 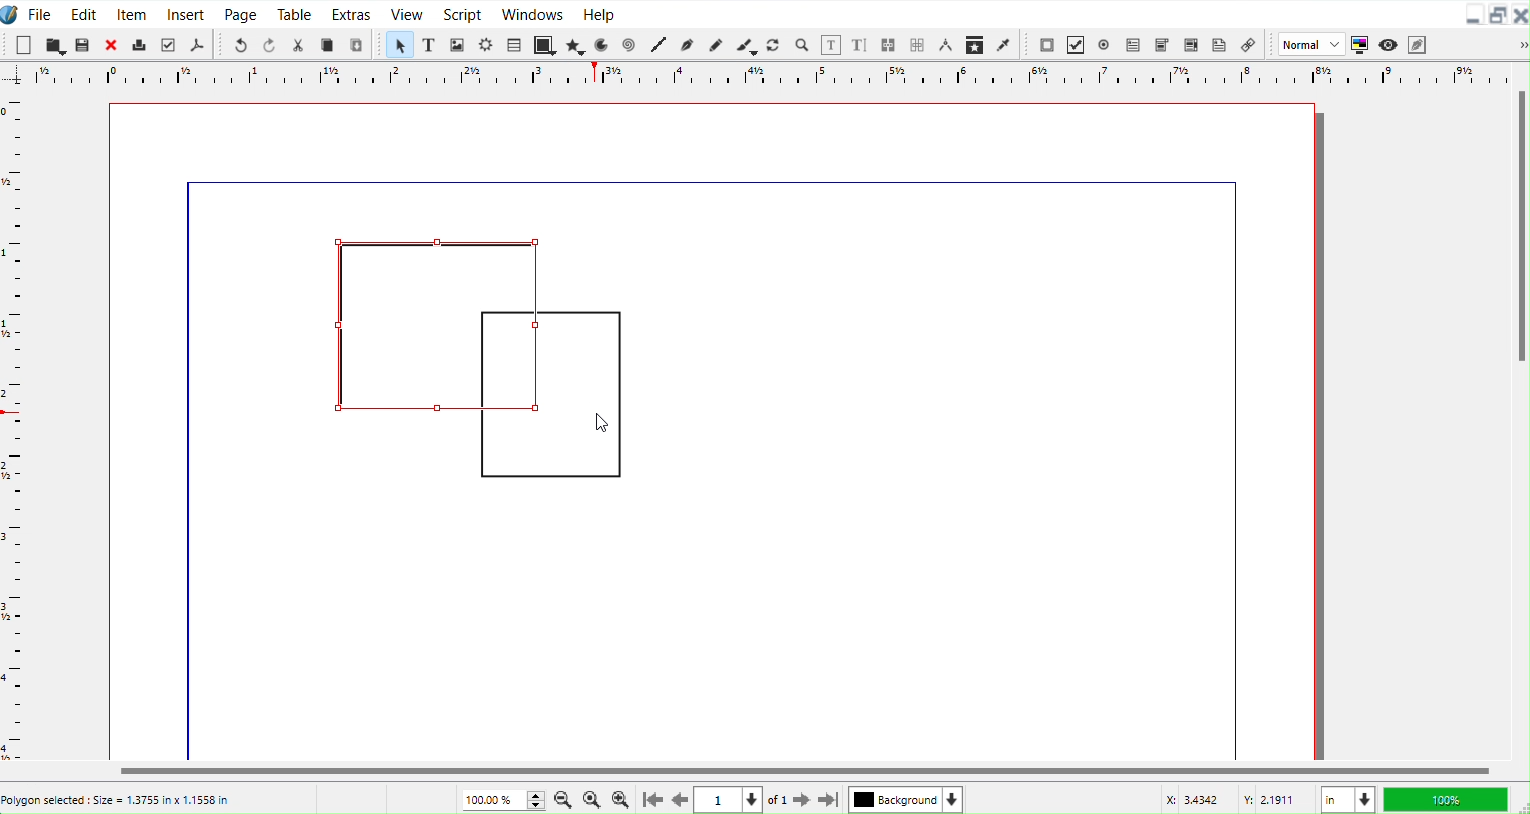 I want to click on Redo, so click(x=269, y=44).